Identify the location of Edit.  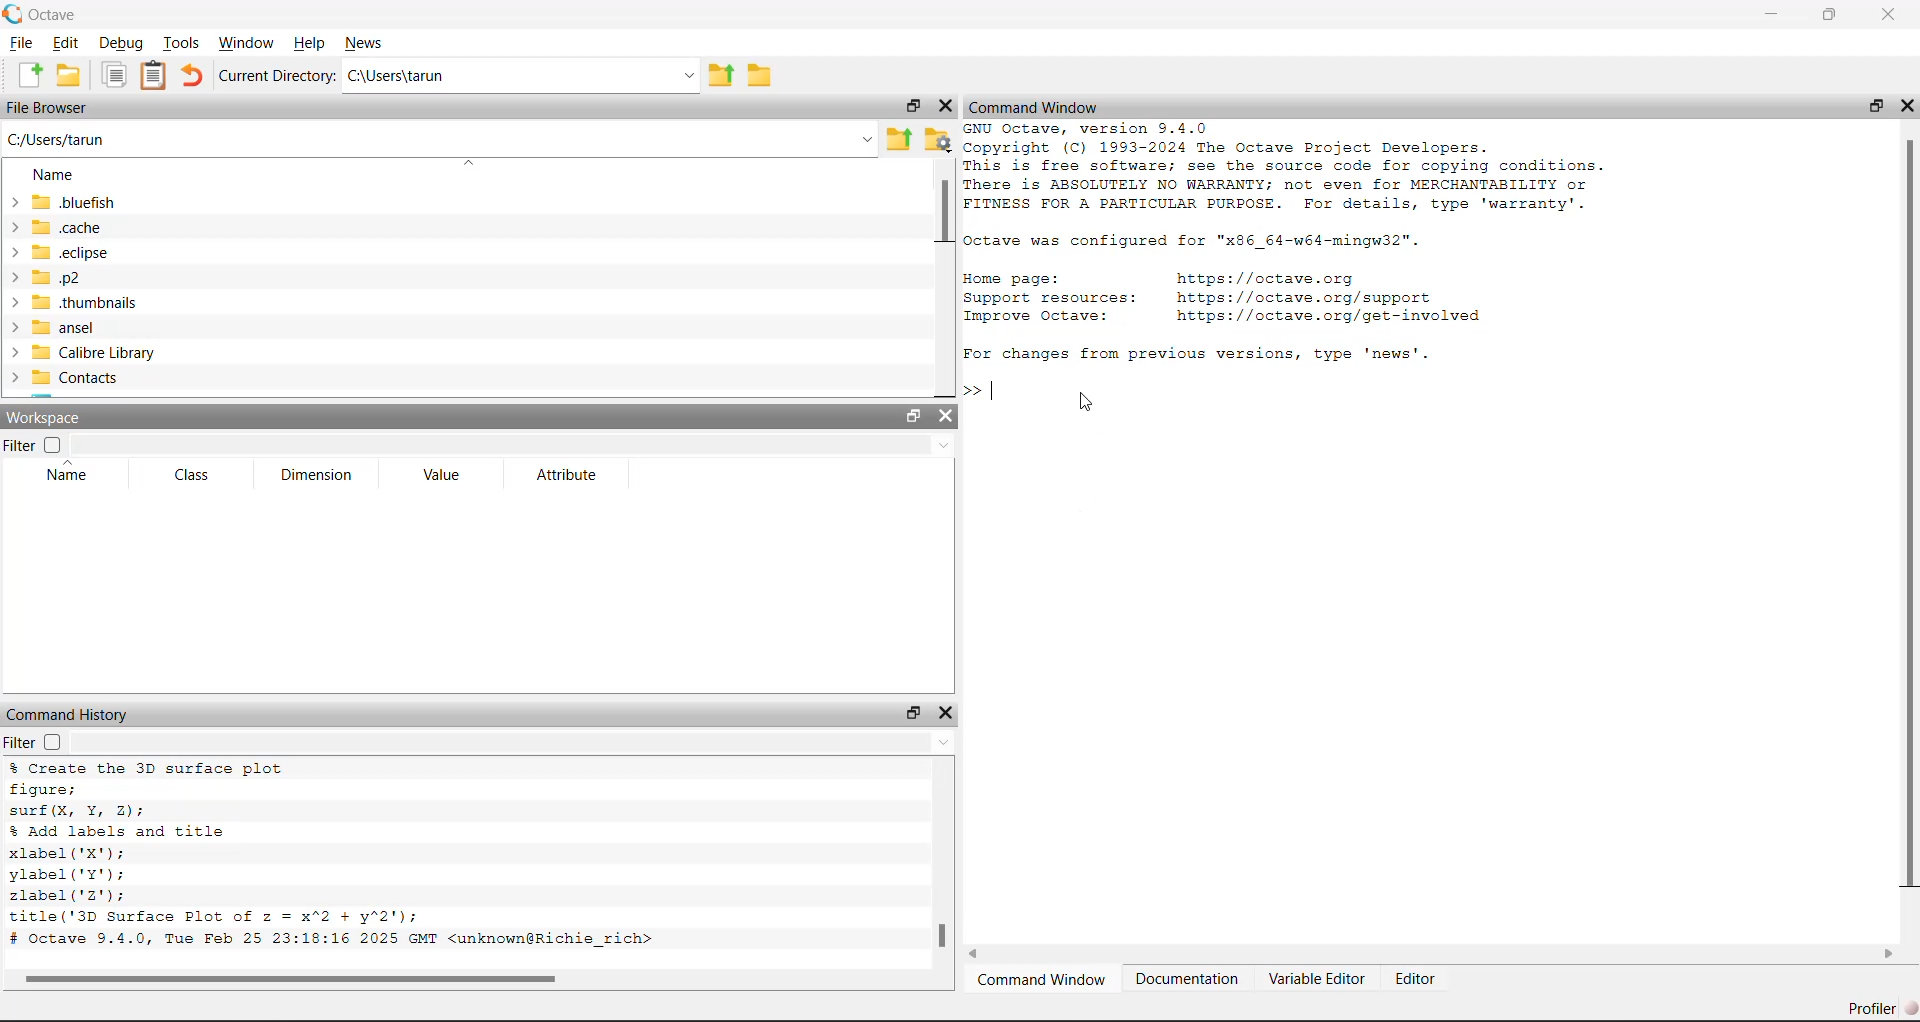
(62, 45).